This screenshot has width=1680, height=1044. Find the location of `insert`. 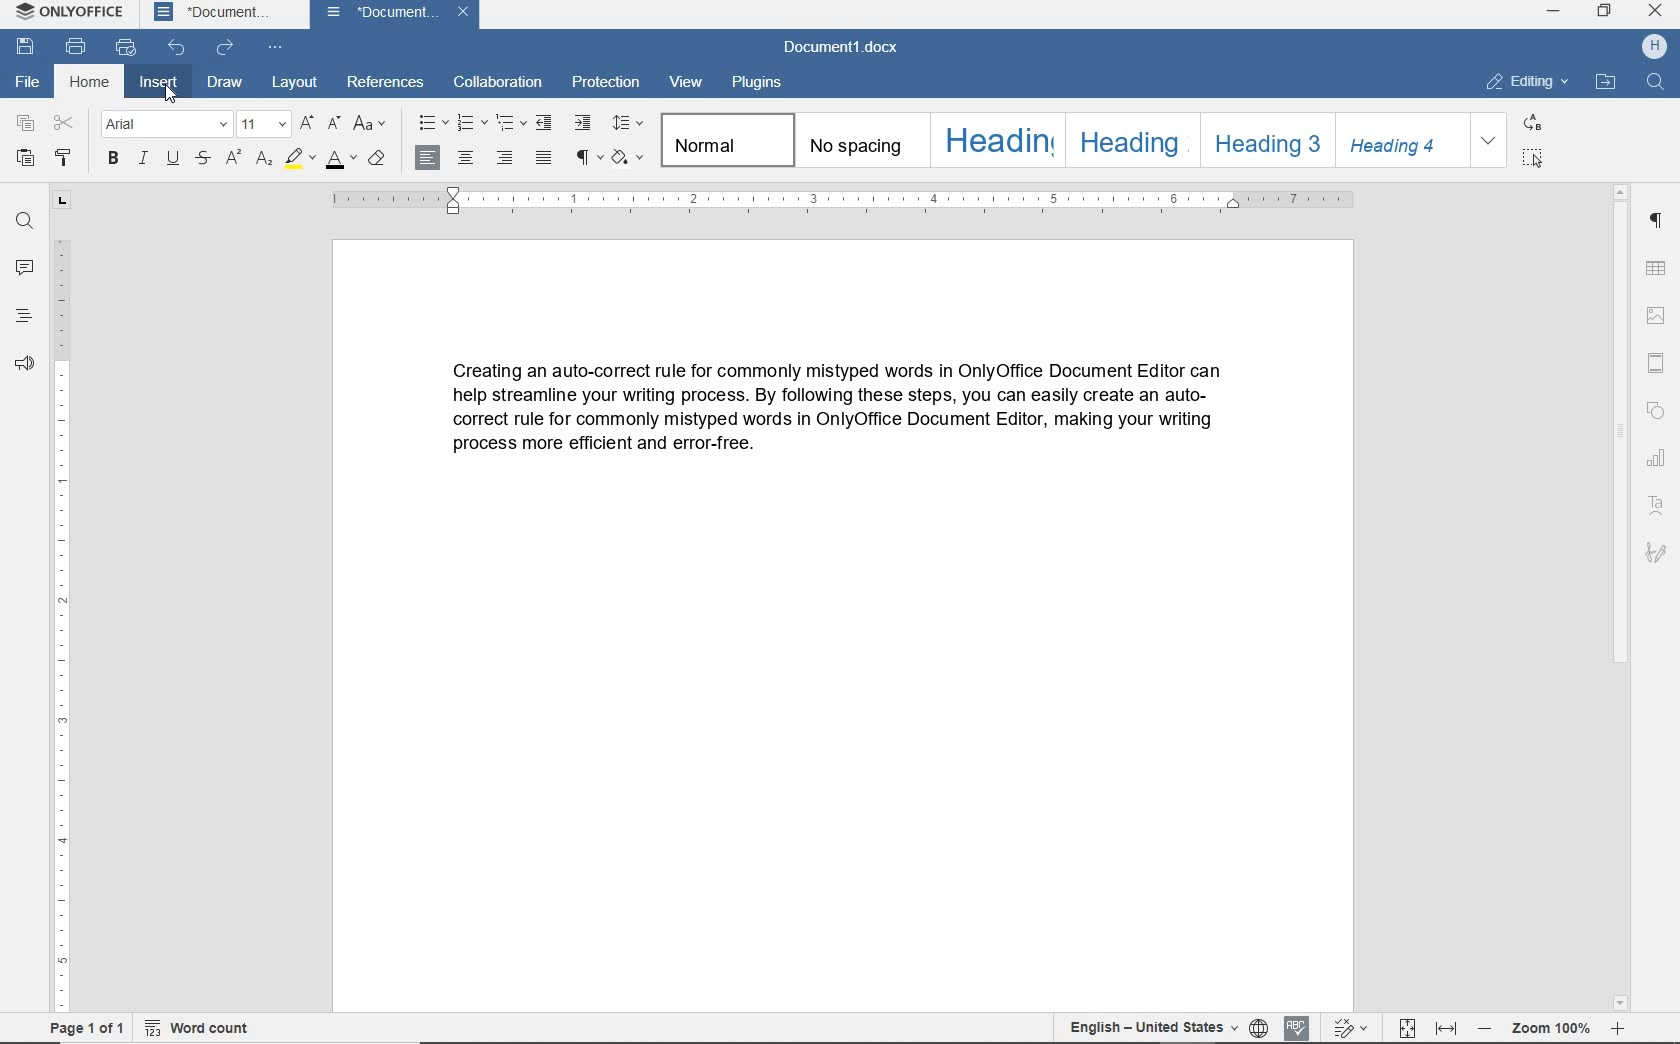

insert is located at coordinates (160, 81).